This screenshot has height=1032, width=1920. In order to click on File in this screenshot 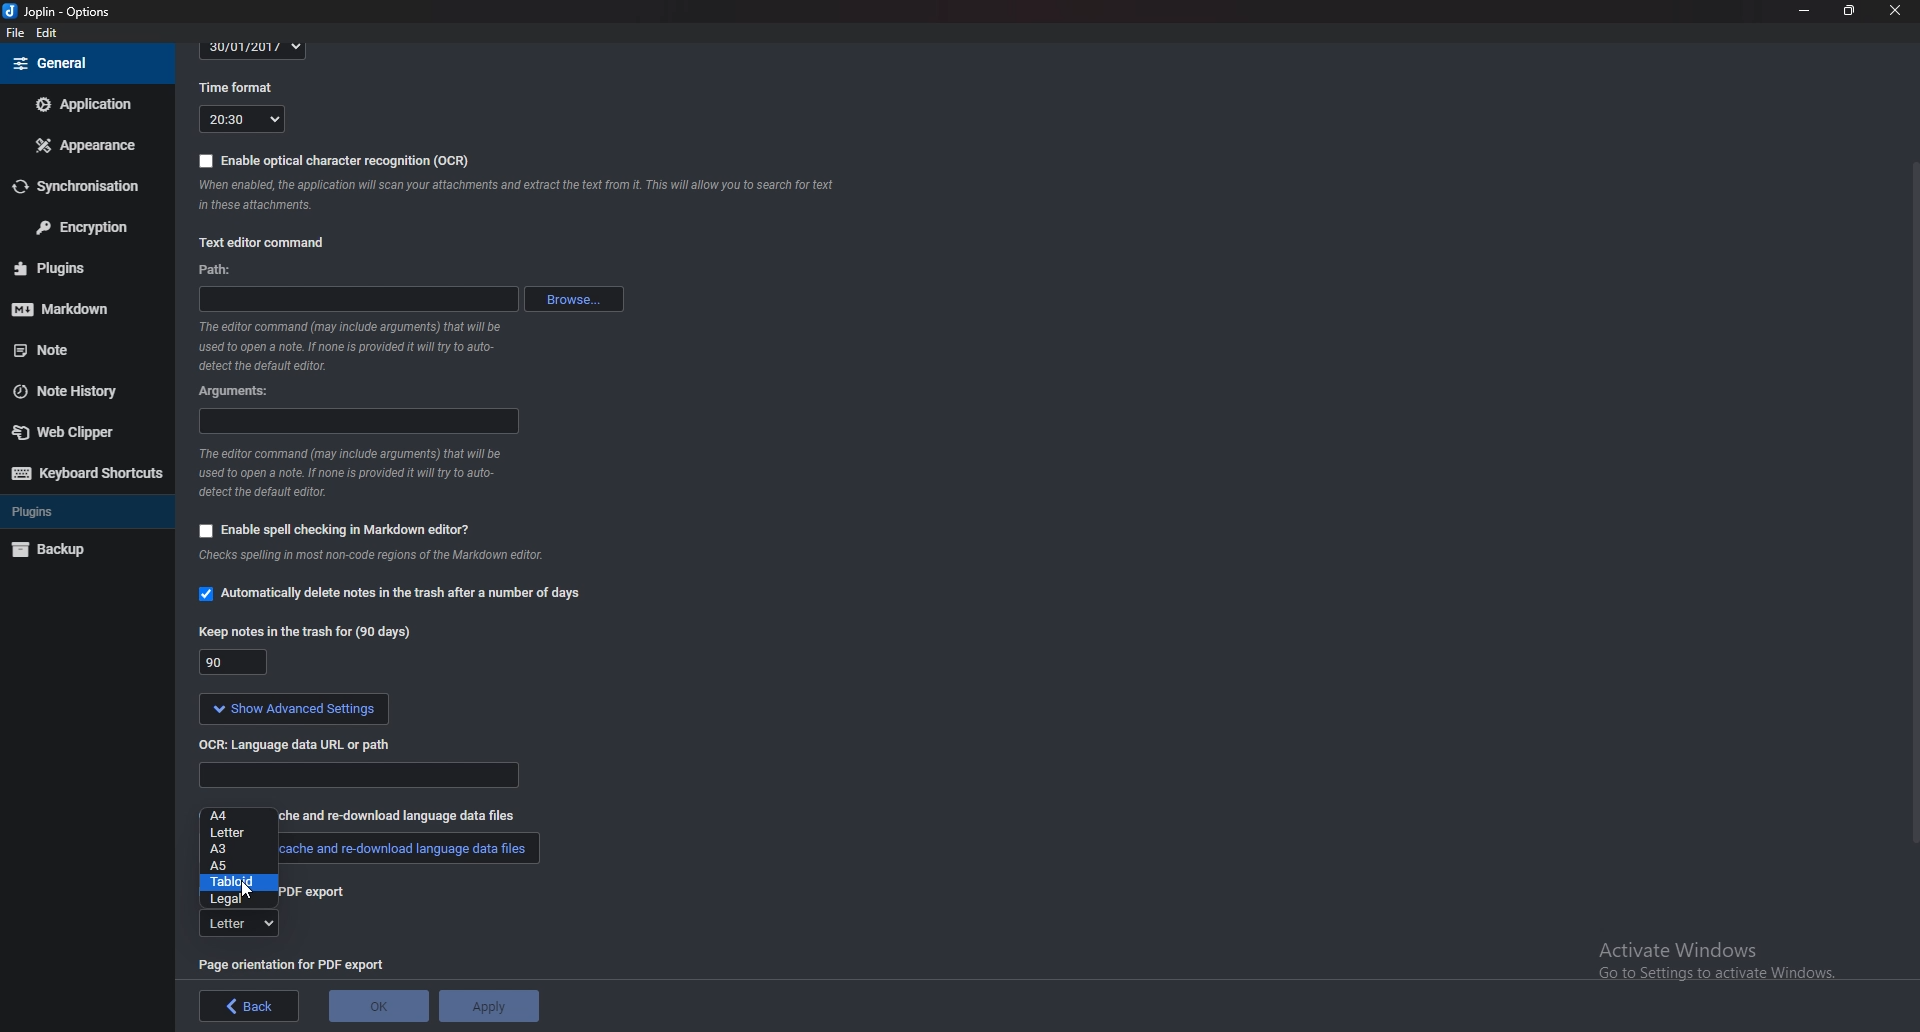, I will do `click(17, 33)`.